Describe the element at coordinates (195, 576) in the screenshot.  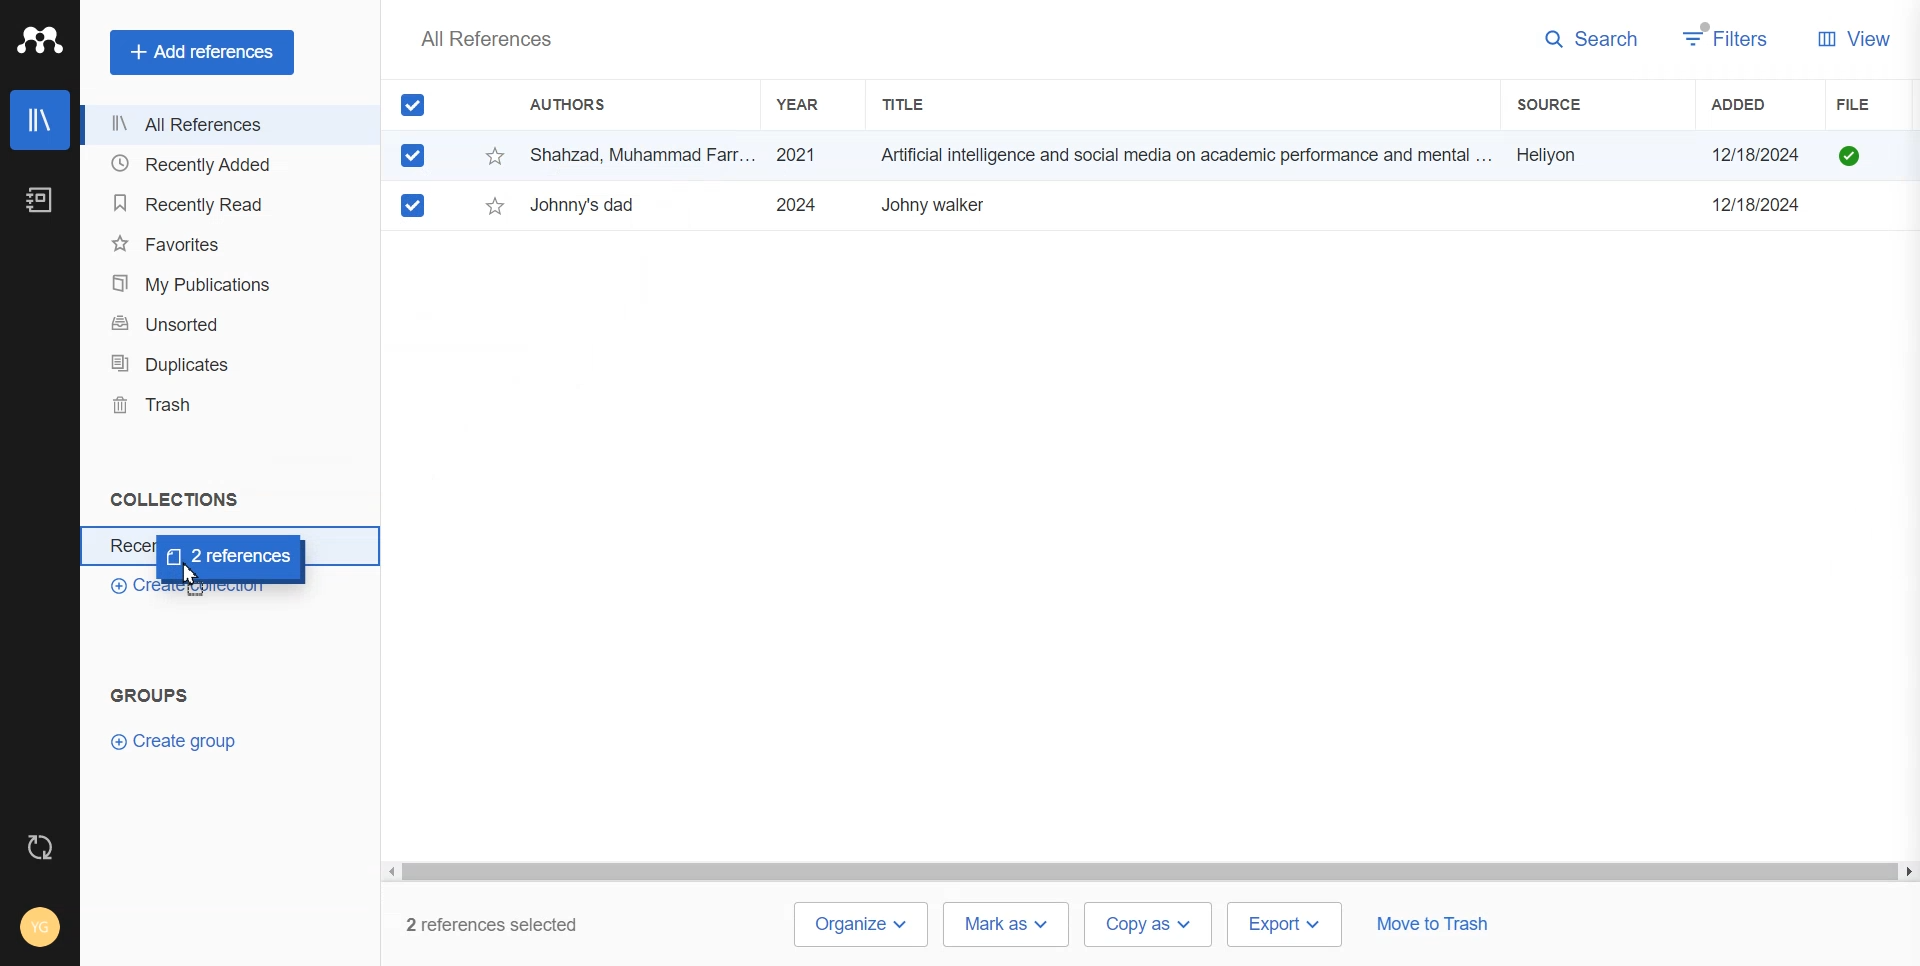
I see `Cursor` at that location.